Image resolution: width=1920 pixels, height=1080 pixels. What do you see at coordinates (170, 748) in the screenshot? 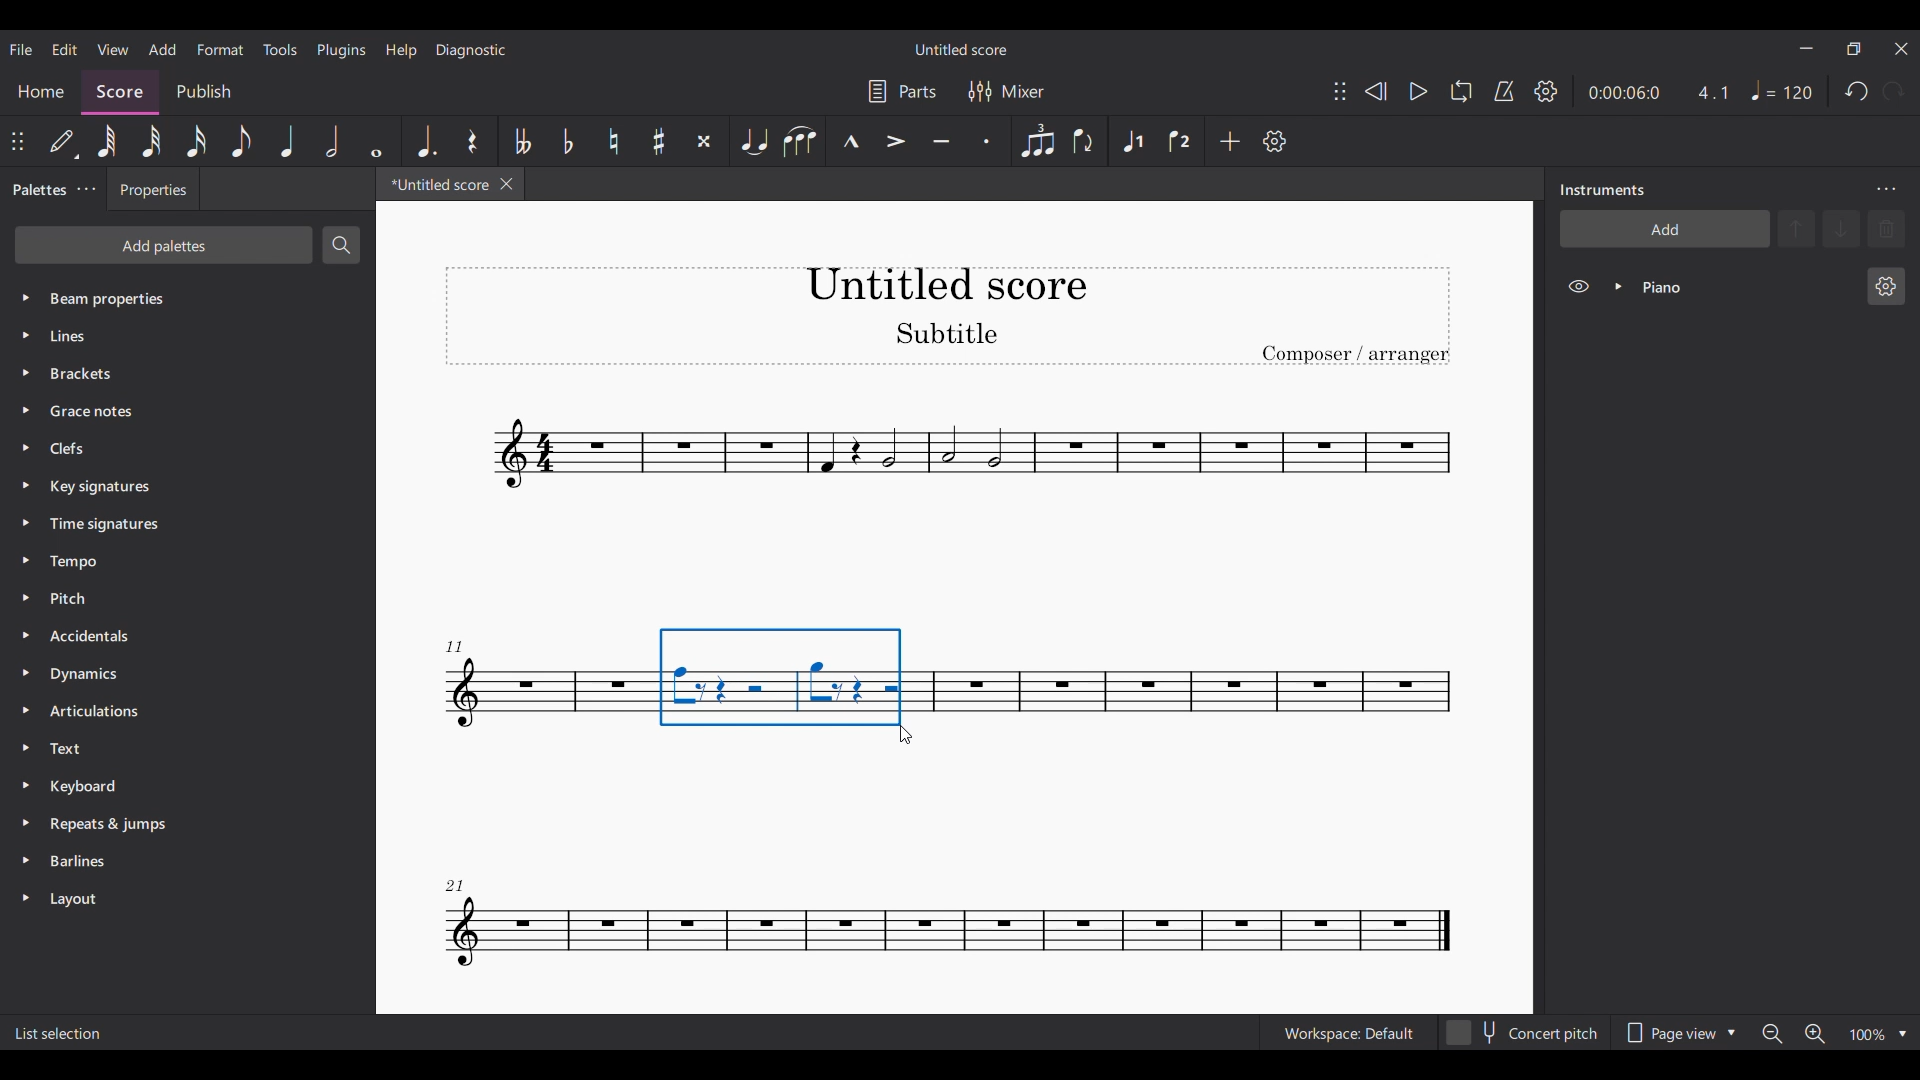
I see `Text` at bounding box center [170, 748].